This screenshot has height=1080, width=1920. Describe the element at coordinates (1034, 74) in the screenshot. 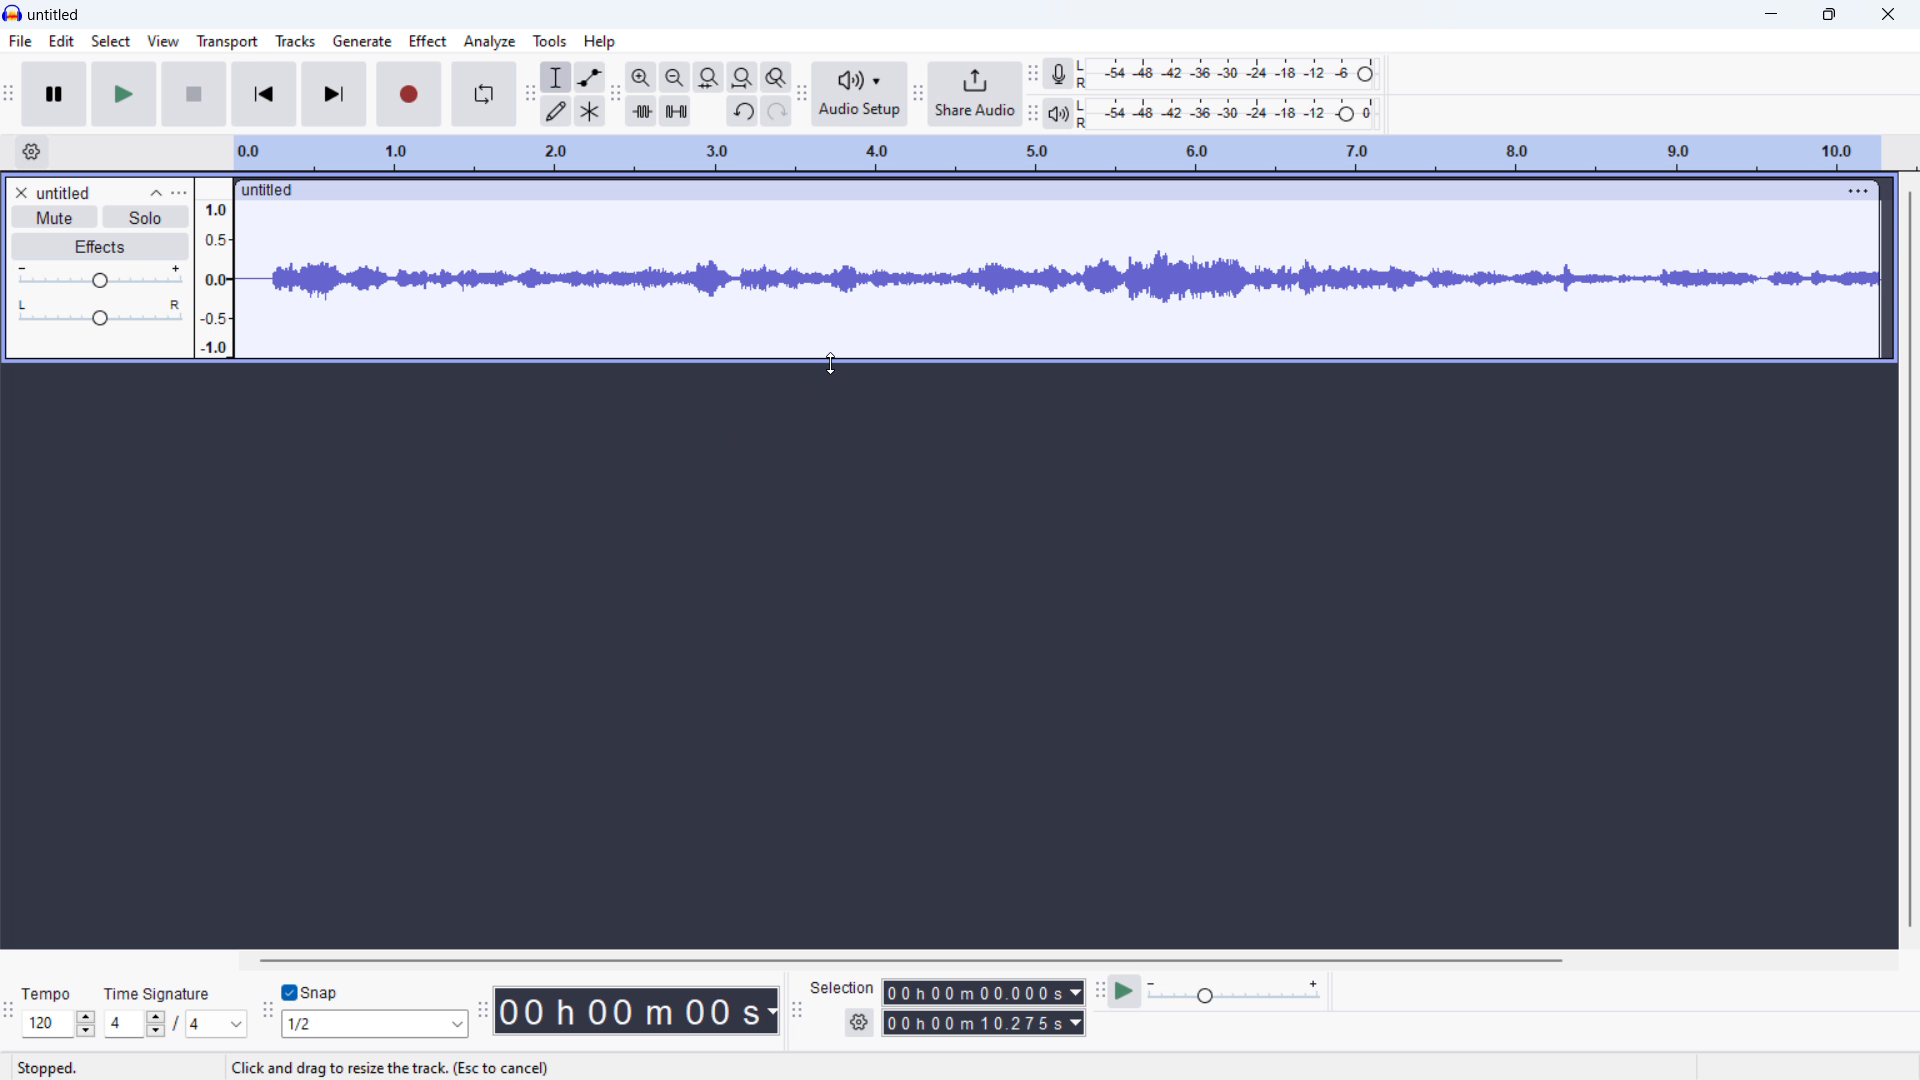

I see `recording meter toolbar` at that location.